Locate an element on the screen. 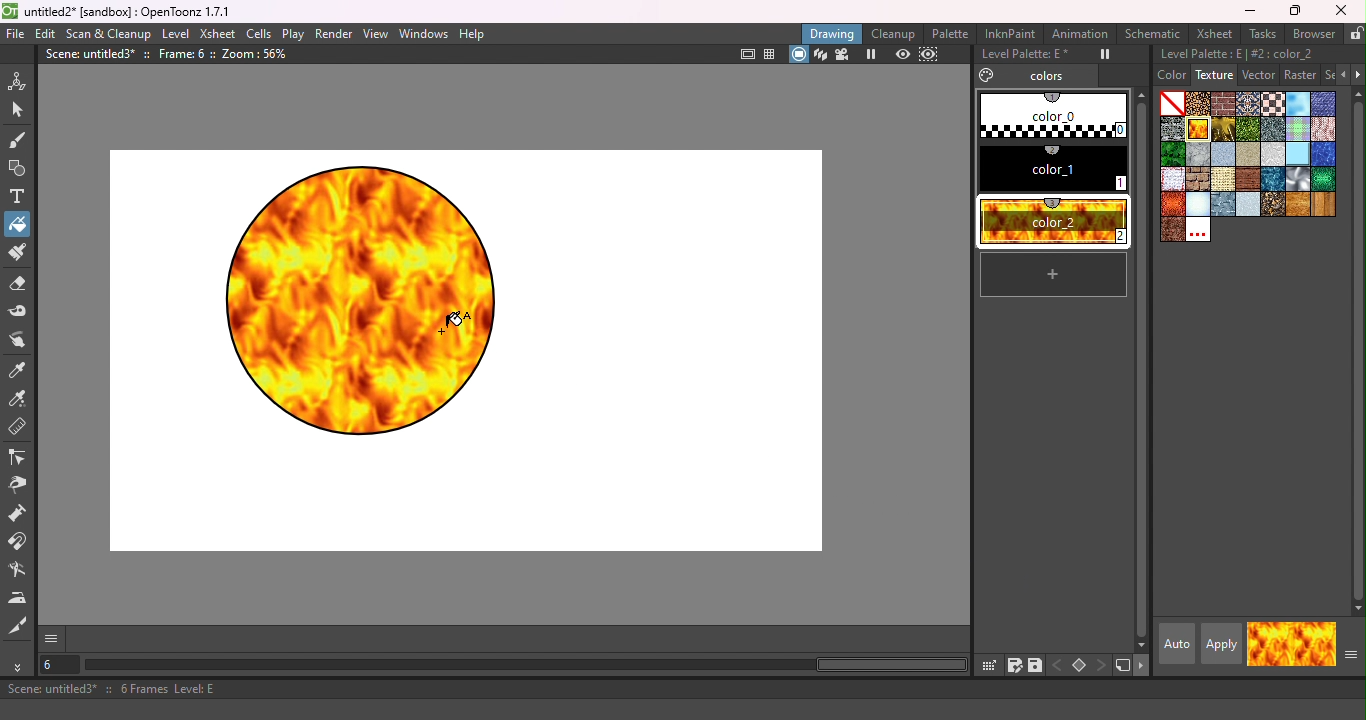  Previous is located at coordinates (1339, 74).